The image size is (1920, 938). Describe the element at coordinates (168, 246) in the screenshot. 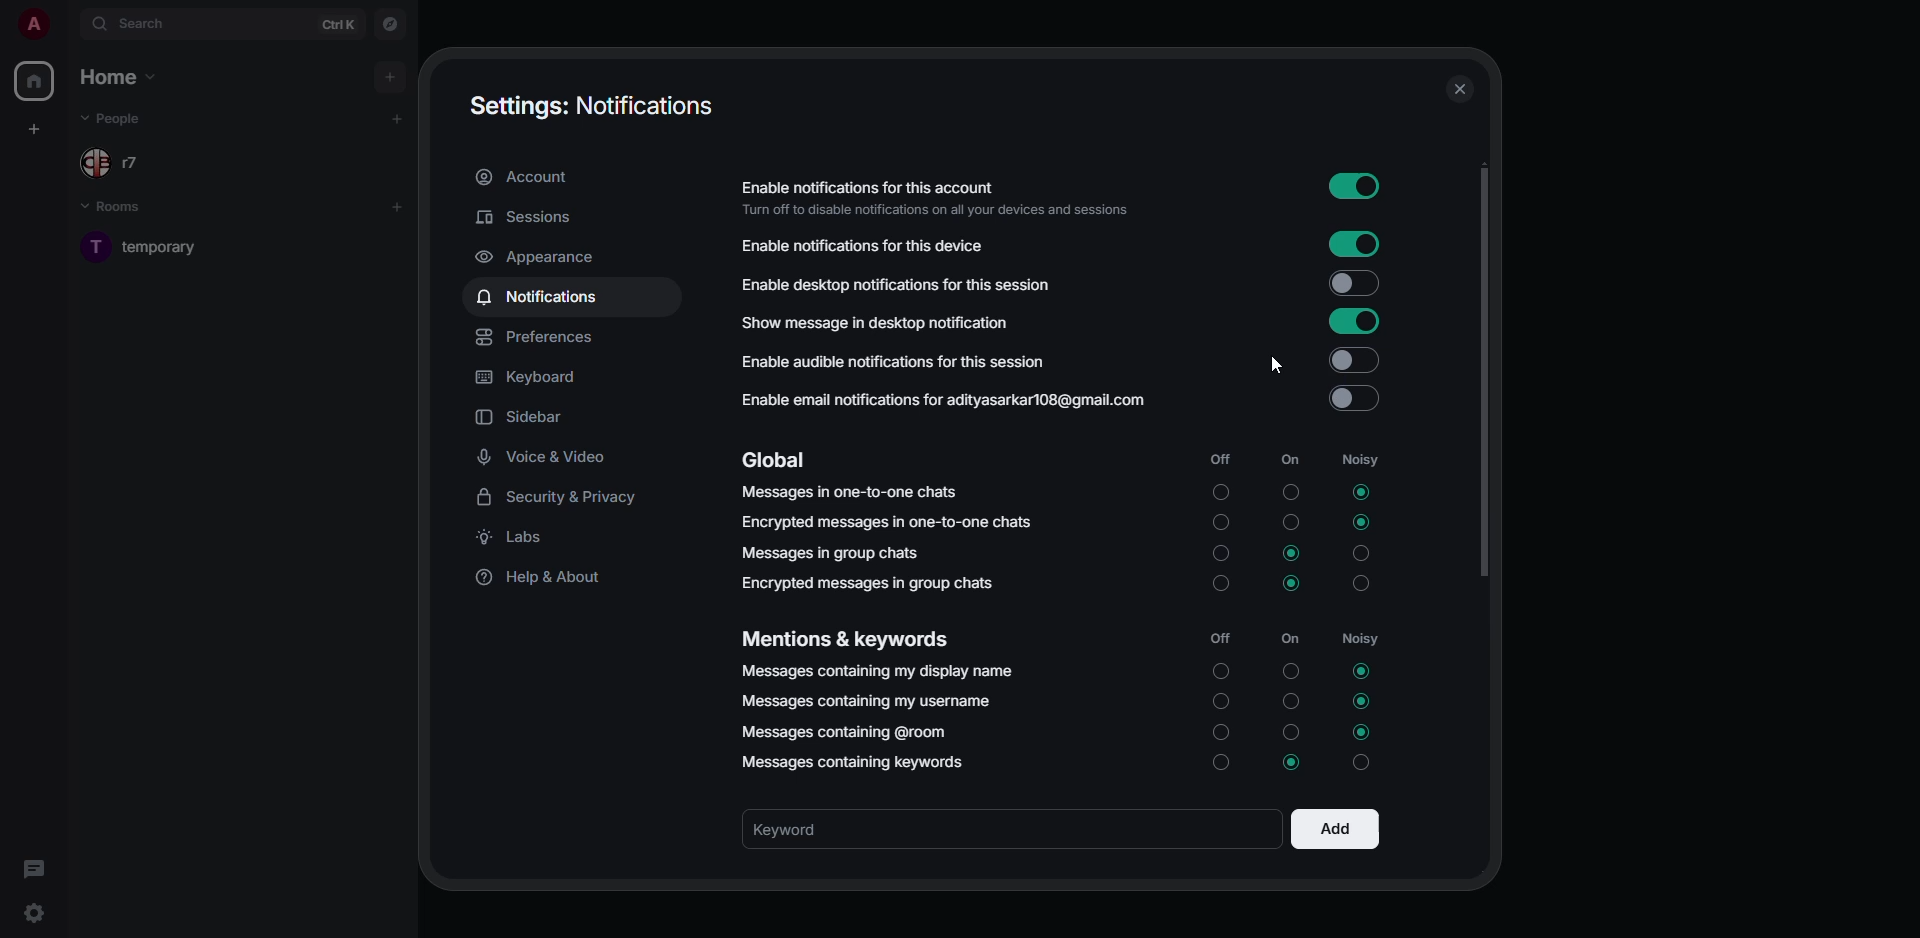

I see `room` at that location.